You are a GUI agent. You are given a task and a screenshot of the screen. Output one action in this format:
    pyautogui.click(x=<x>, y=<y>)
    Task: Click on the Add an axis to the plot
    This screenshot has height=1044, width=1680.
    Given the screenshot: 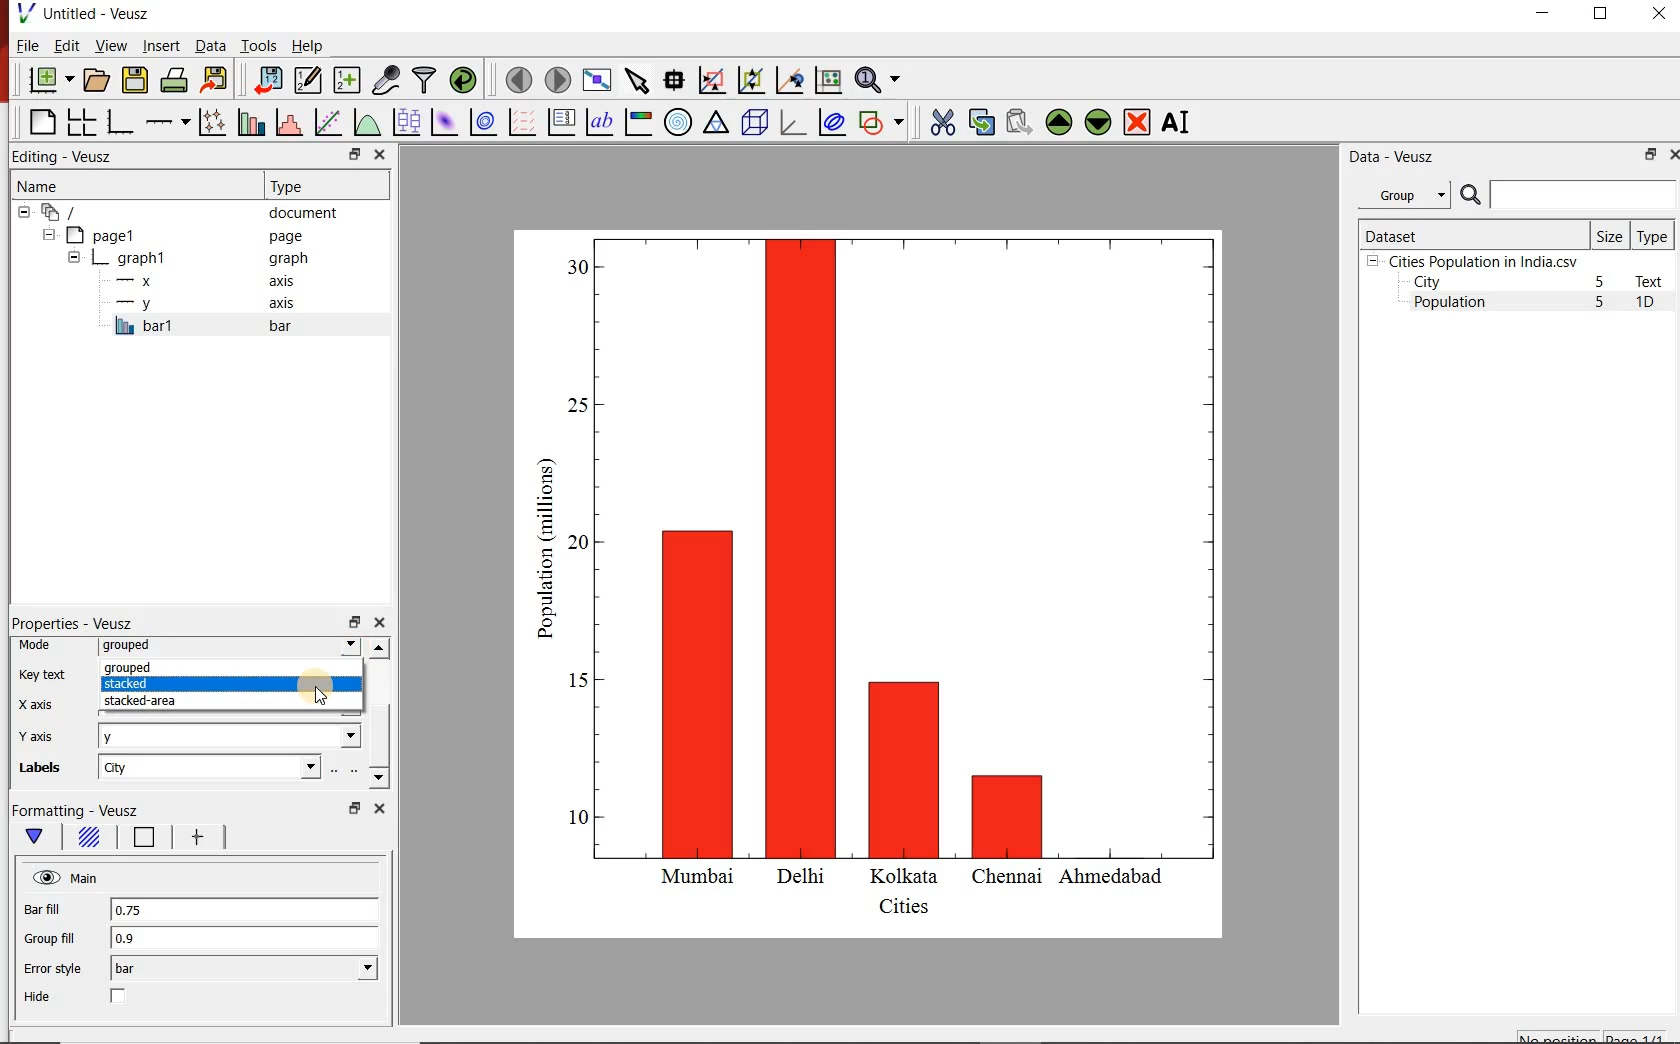 What is the action you would take?
    pyautogui.click(x=167, y=119)
    